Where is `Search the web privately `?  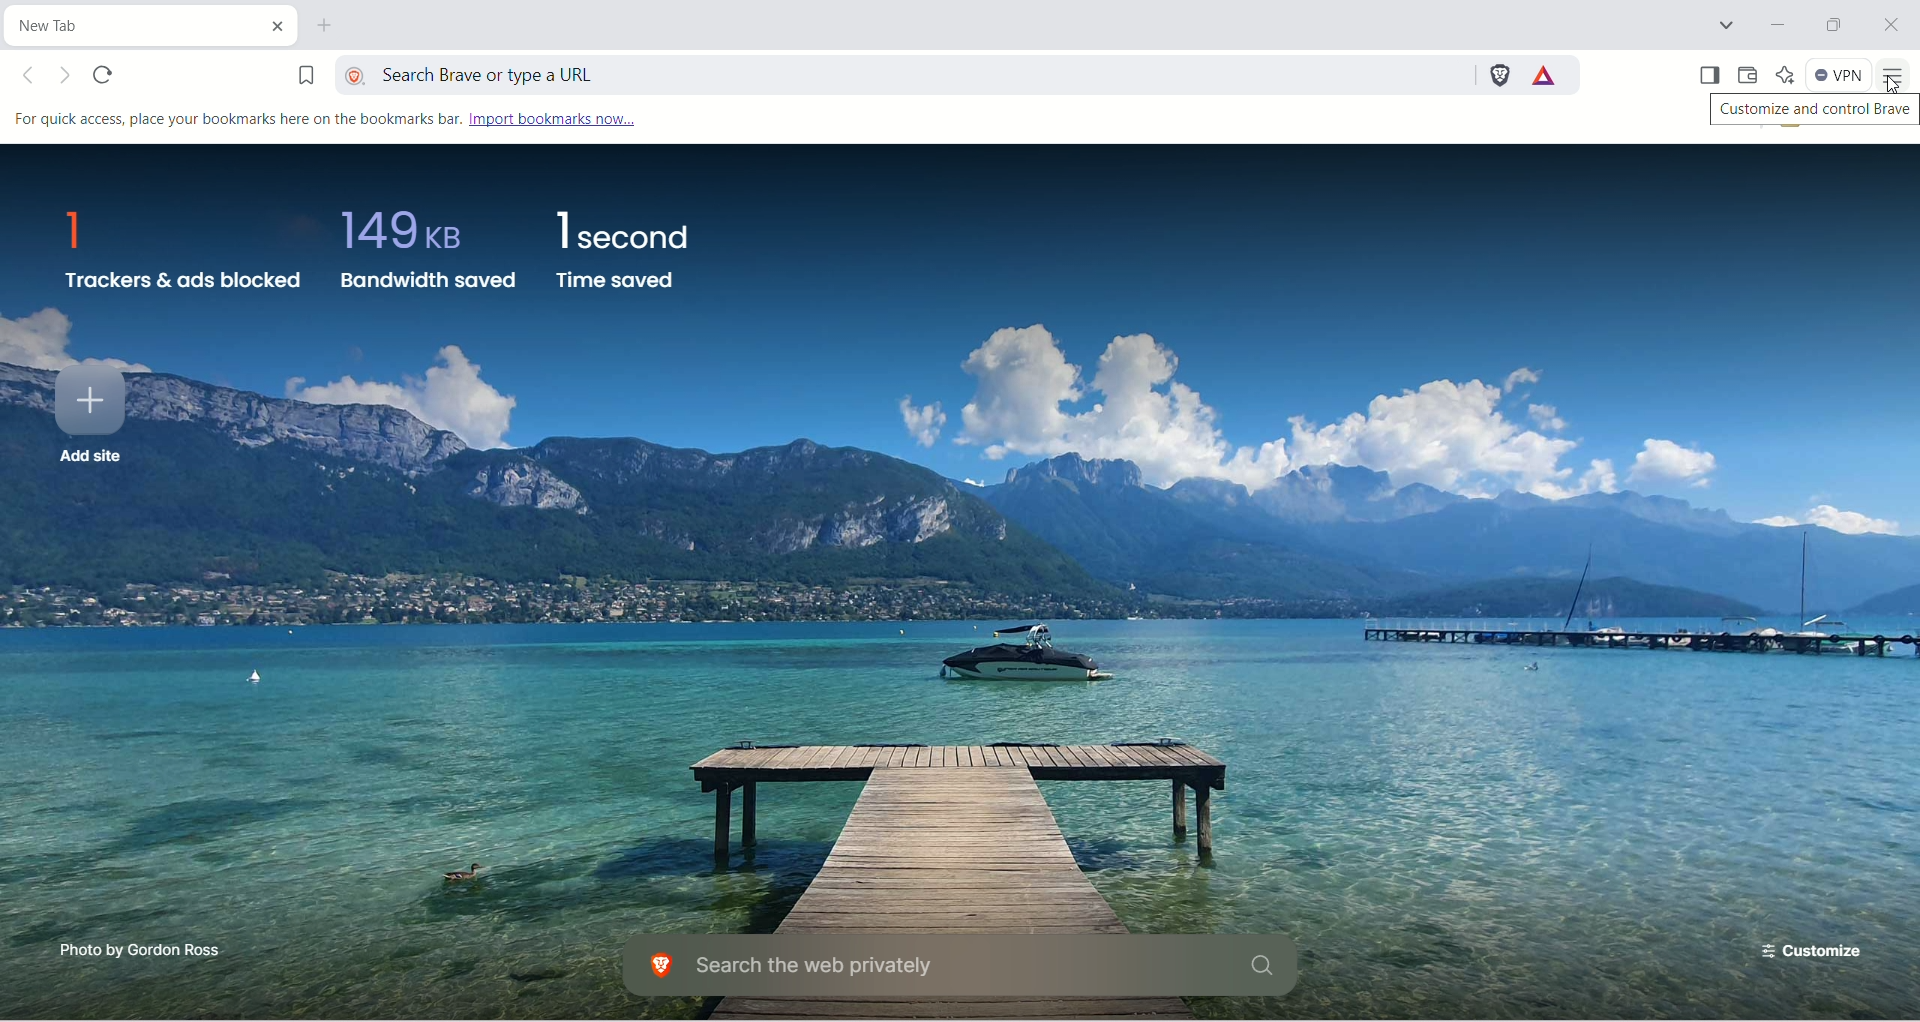
Search the web privately  is located at coordinates (961, 967).